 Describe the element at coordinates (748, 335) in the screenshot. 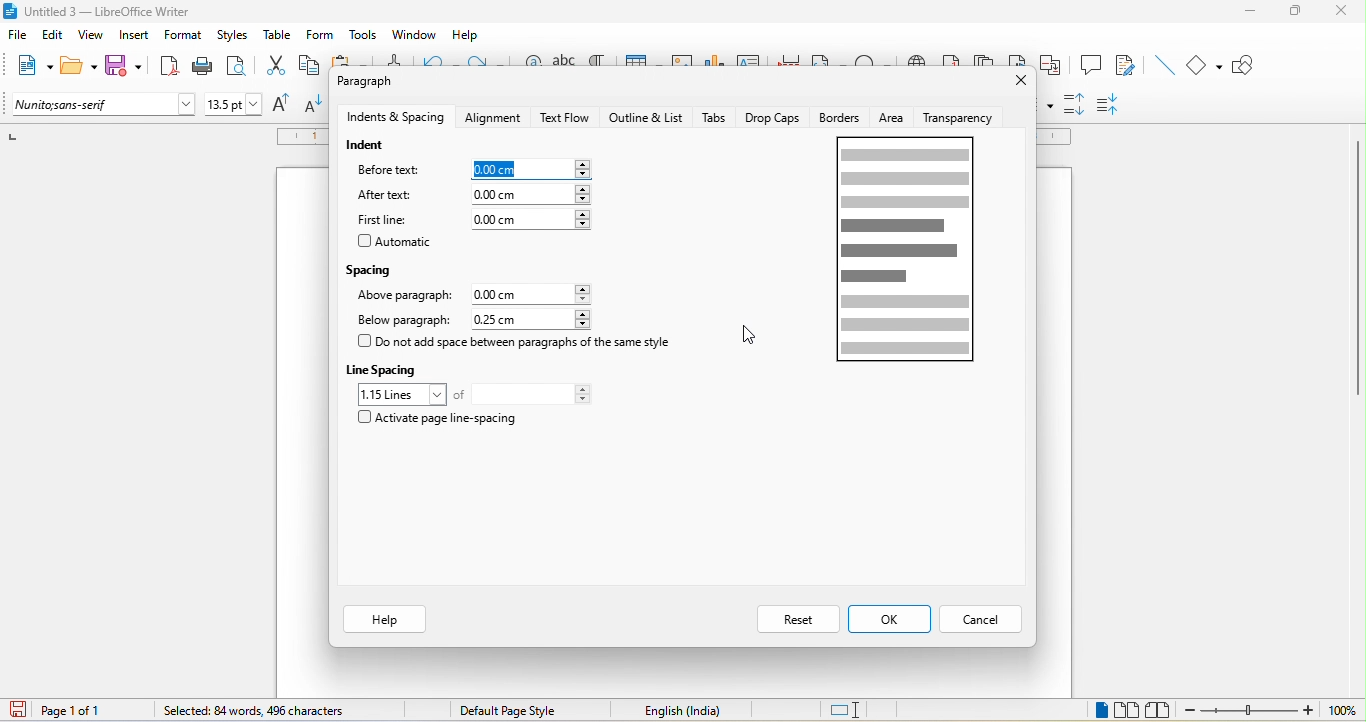

I see `cursor movement` at that location.